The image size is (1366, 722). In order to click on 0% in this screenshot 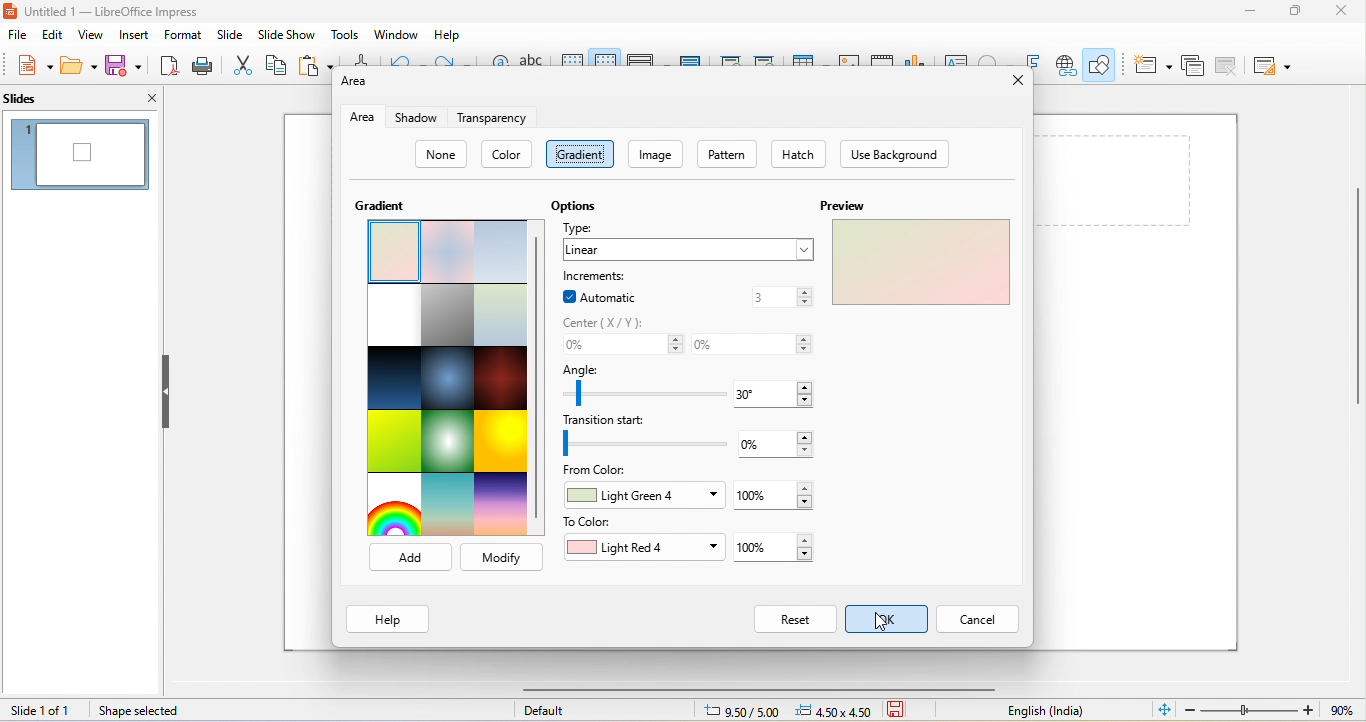, I will do `click(610, 346)`.